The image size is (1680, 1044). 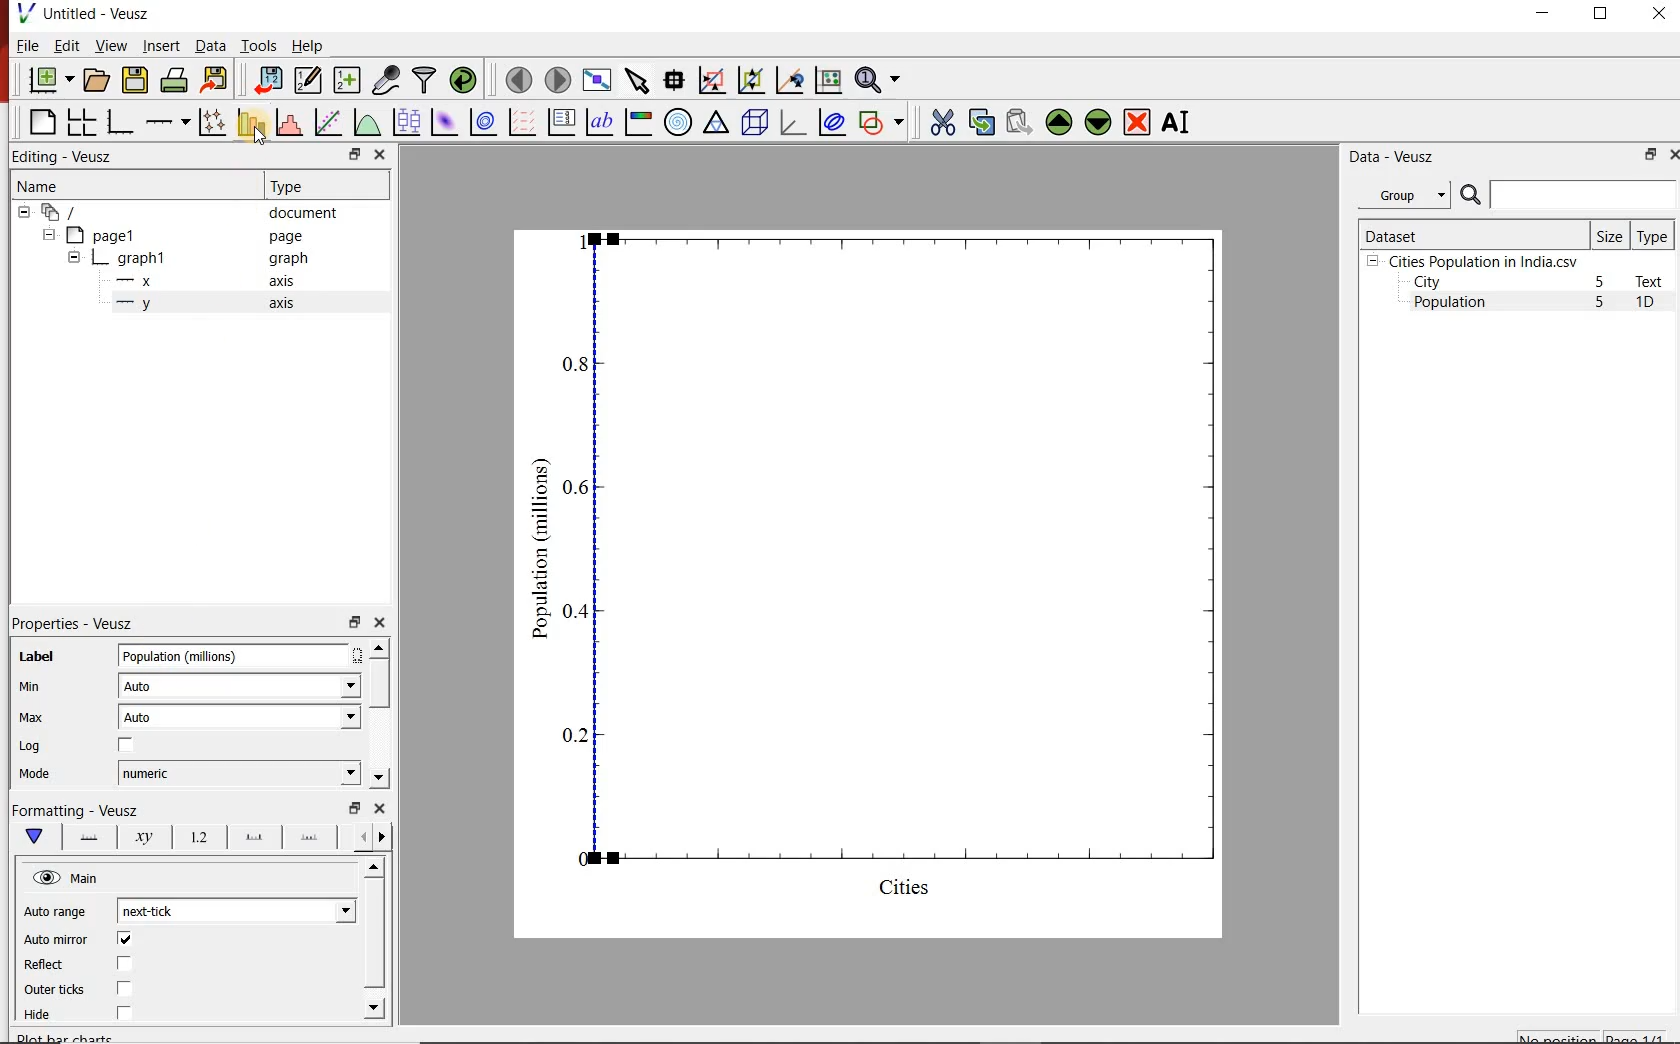 What do you see at coordinates (1610, 235) in the screenshot?
I see `Size` at bounding box center [1610, 235].